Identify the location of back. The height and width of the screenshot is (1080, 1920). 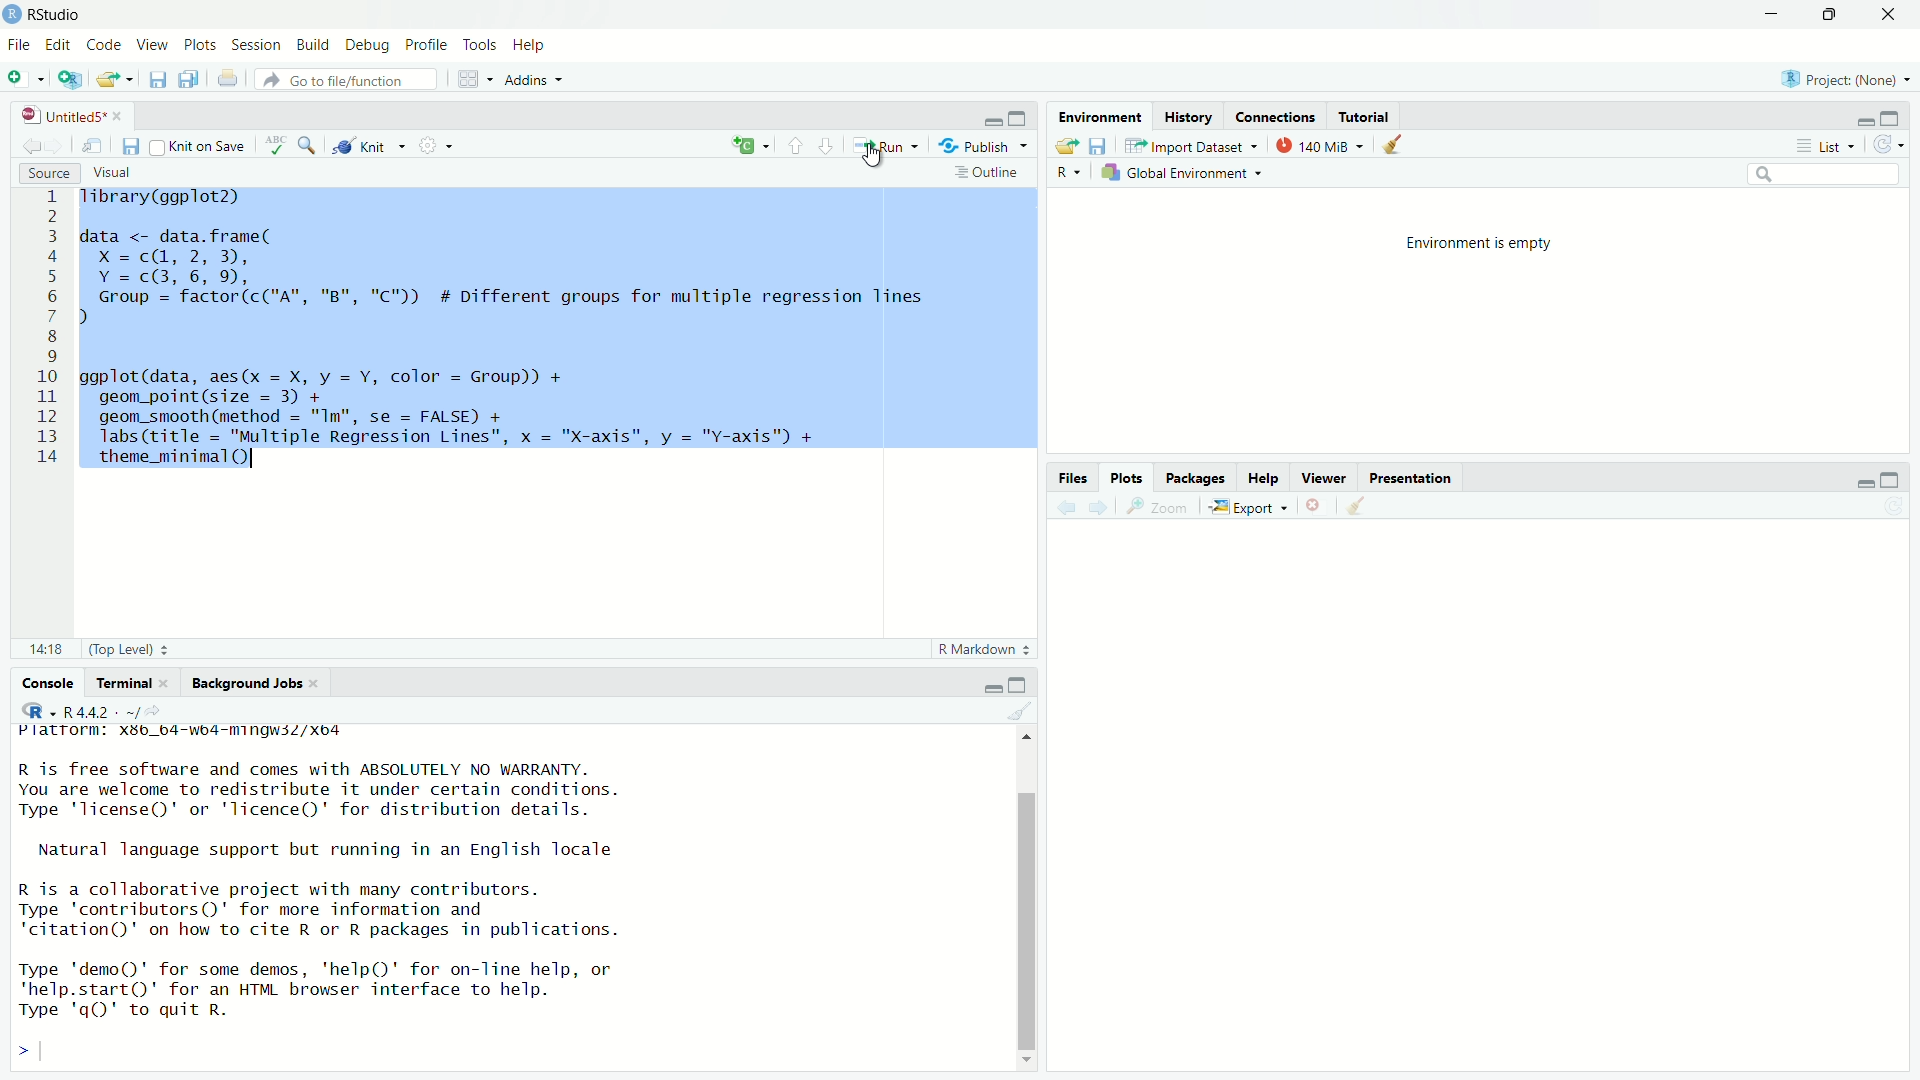
(1064, 508).